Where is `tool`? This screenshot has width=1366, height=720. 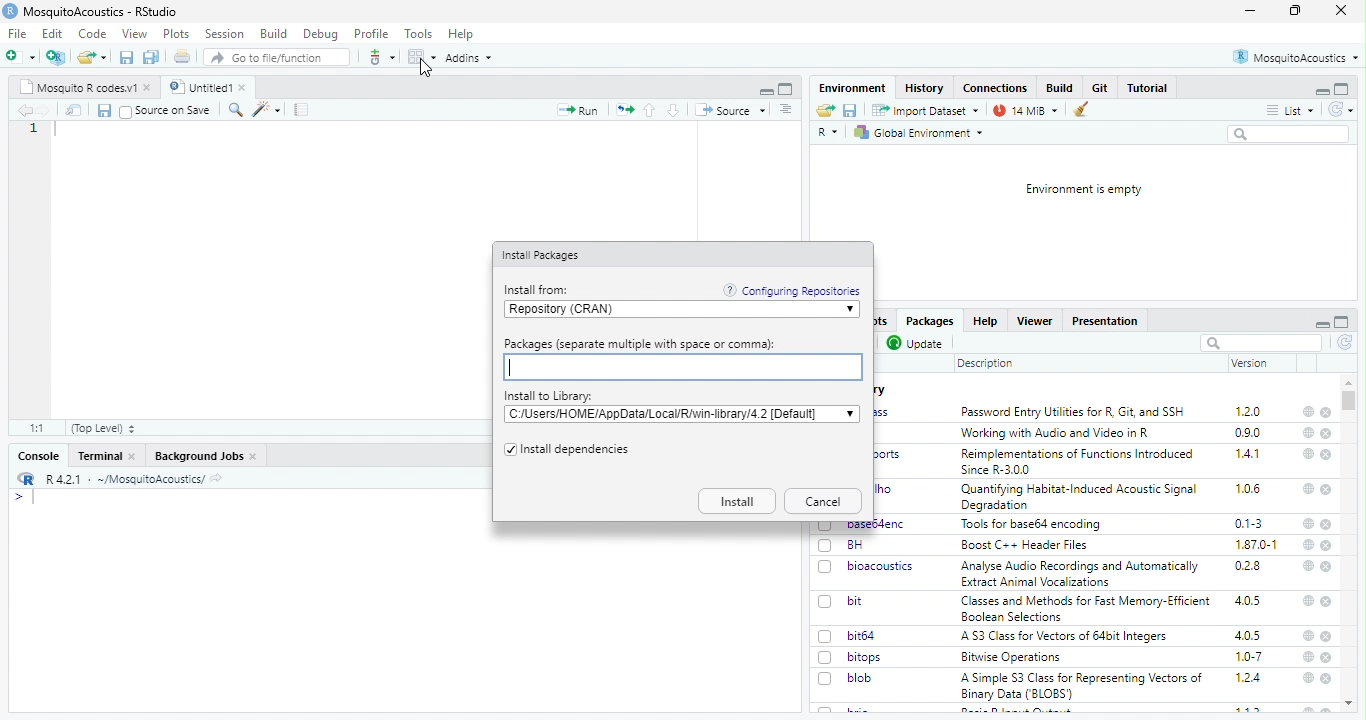
tool is located at coordinates (380, 57).